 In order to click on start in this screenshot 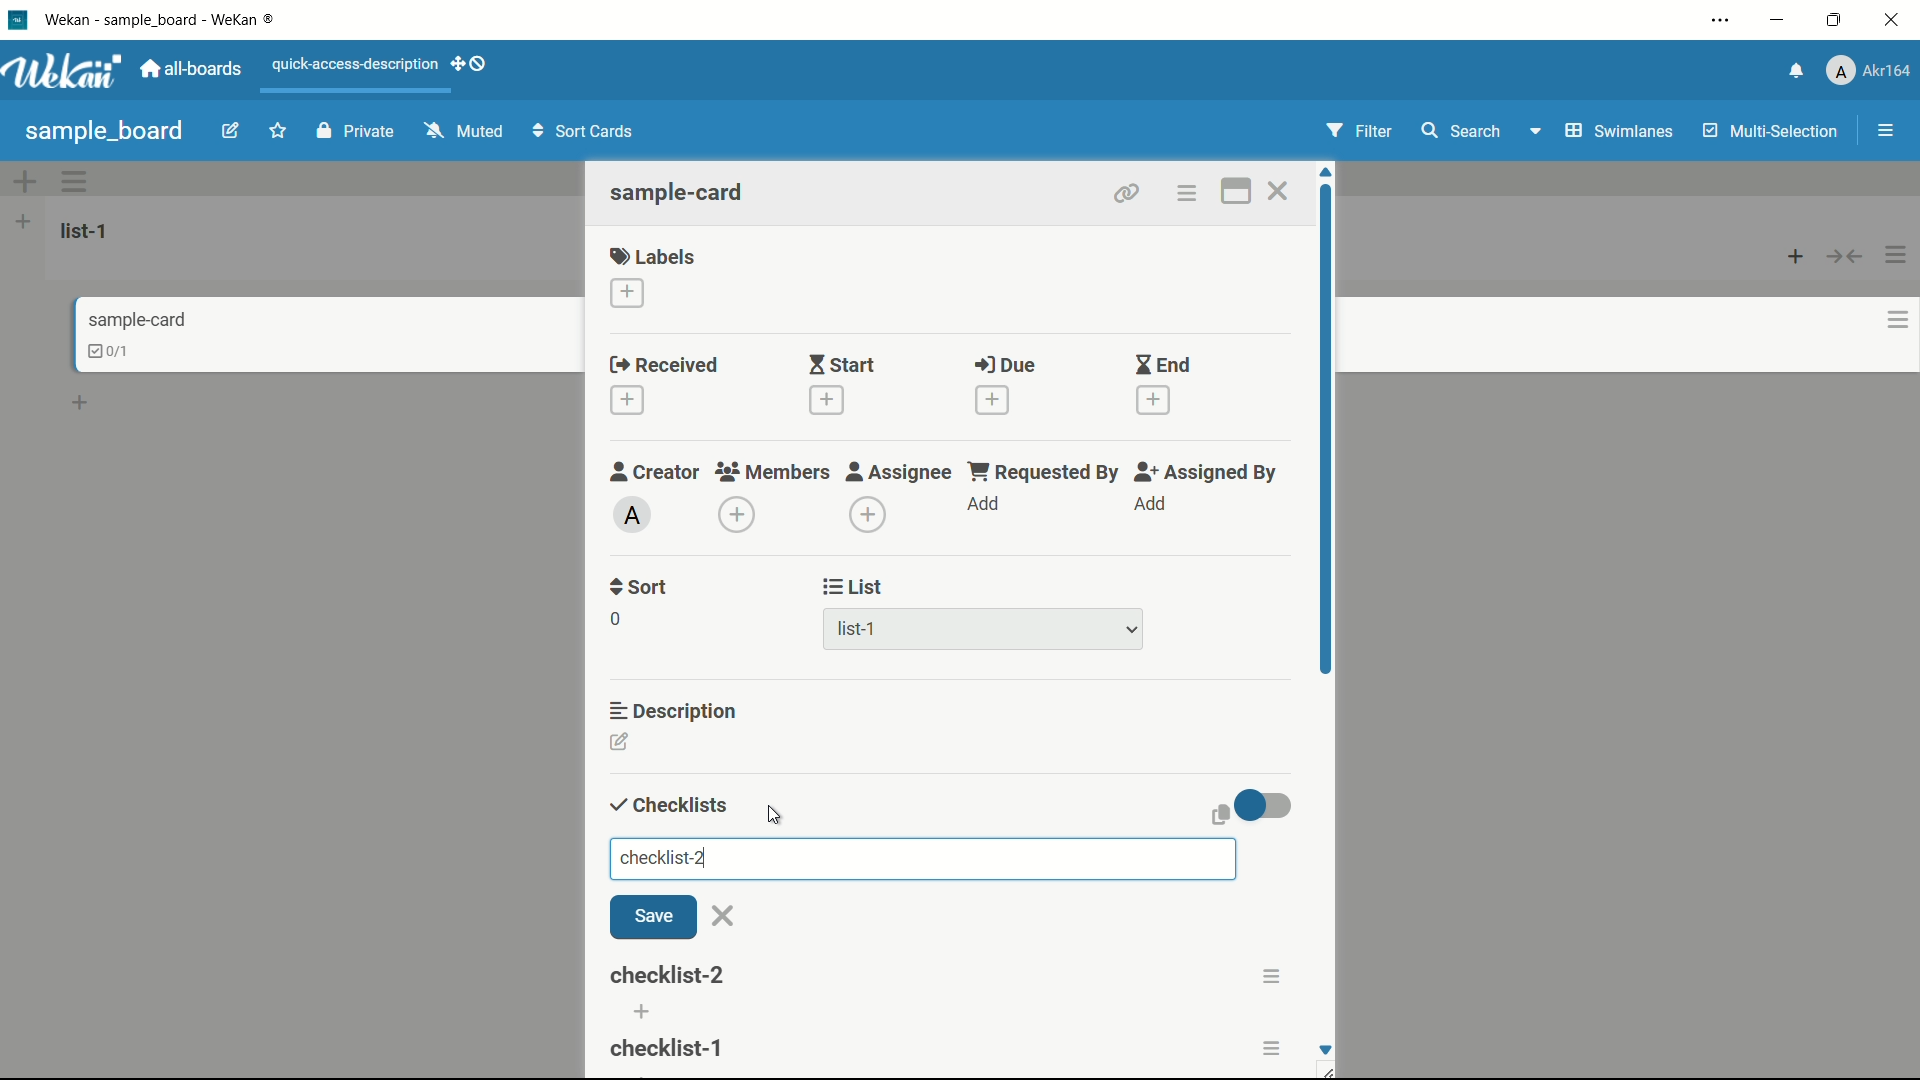, I will do `click(841, 367)`.